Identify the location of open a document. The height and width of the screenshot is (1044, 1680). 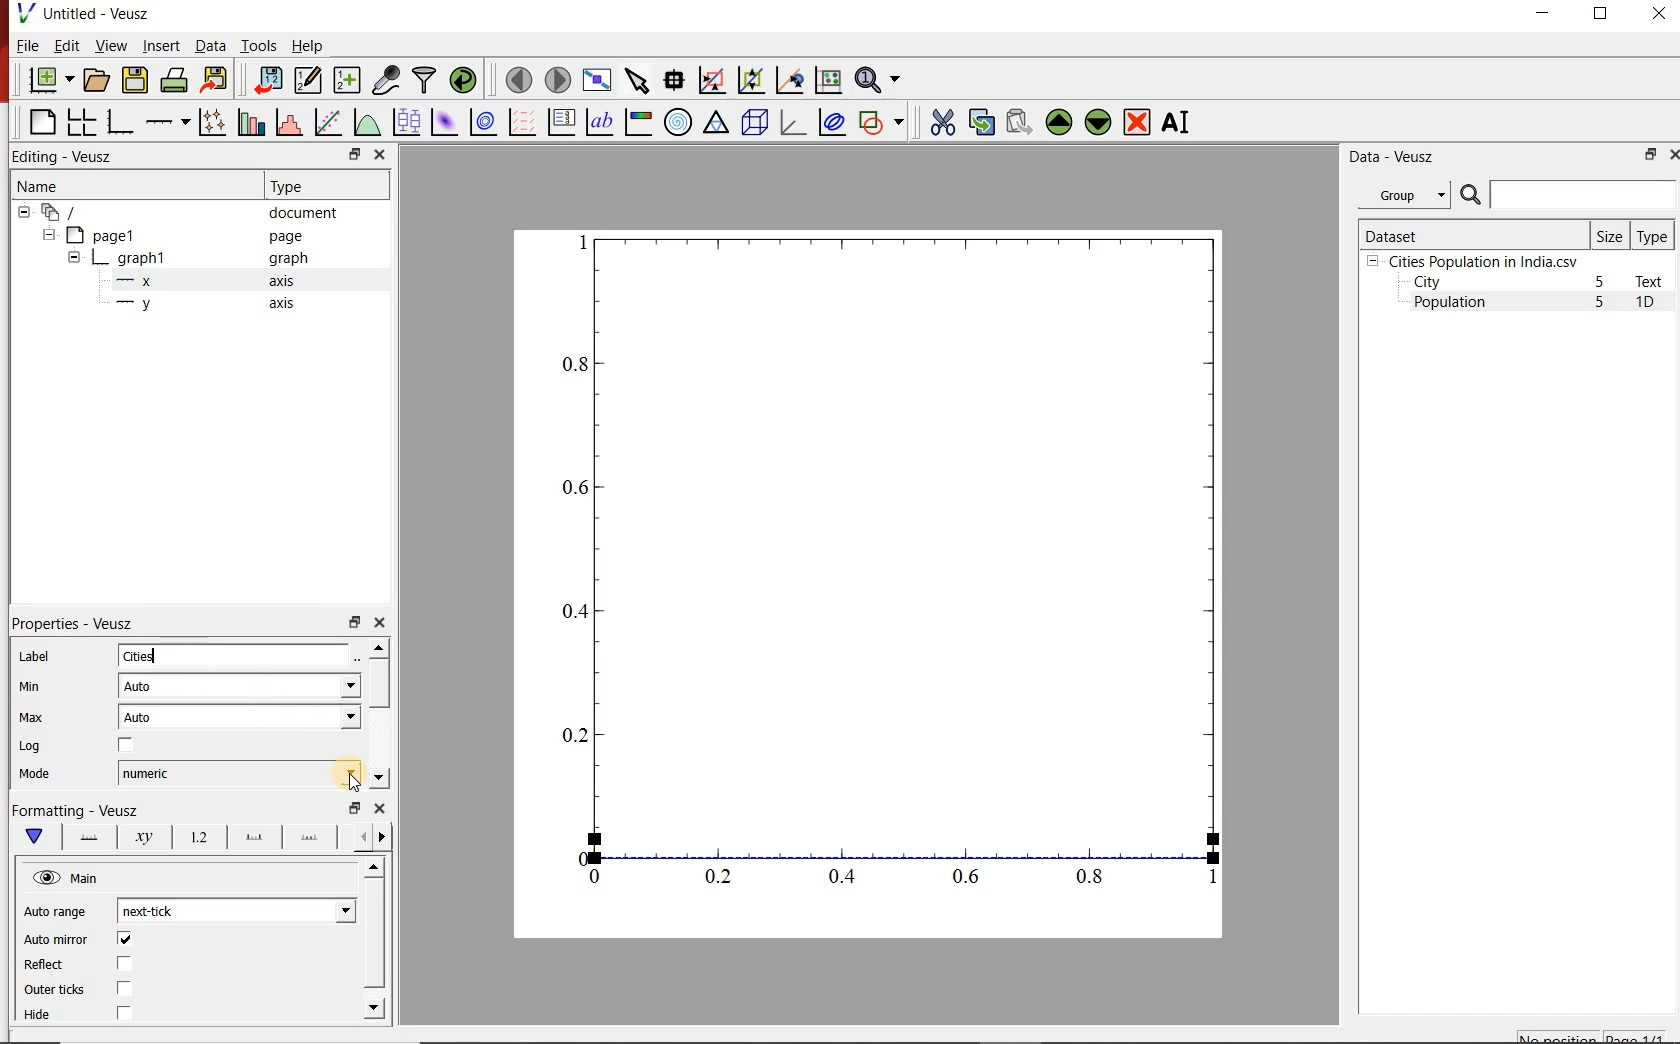
(95, 80).